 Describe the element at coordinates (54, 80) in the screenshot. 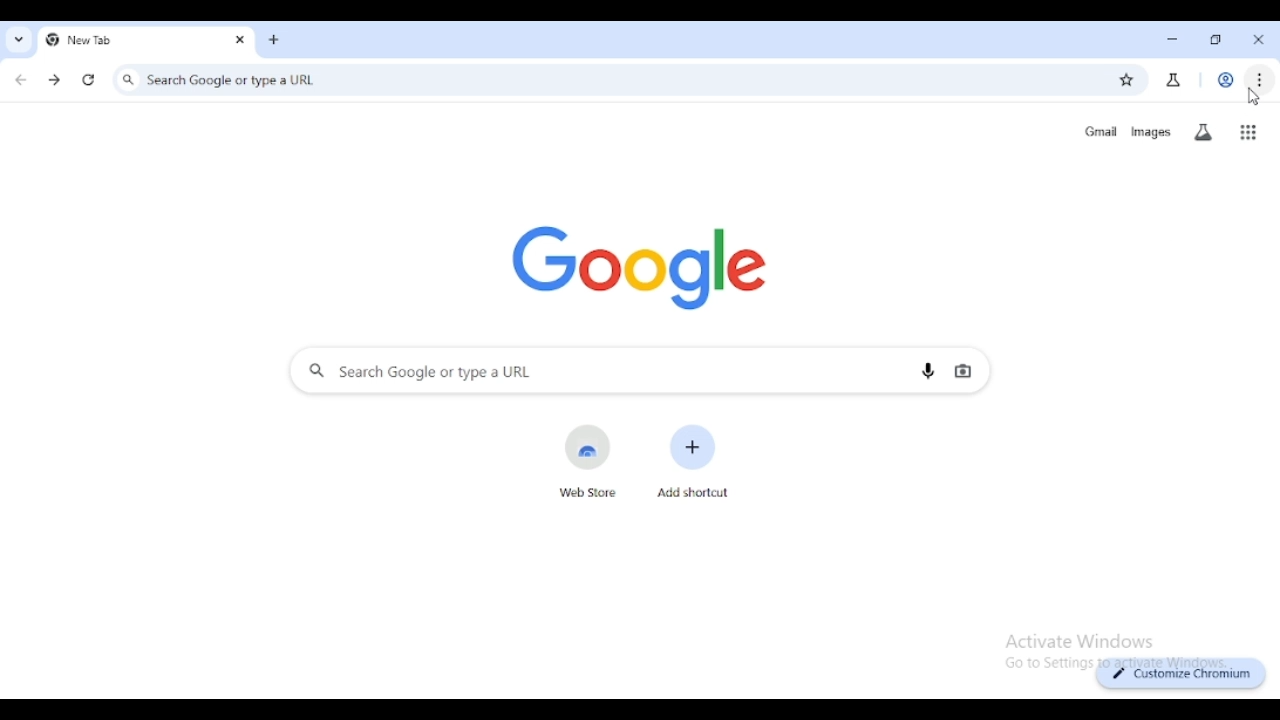

I see `click to go forward` at that location.